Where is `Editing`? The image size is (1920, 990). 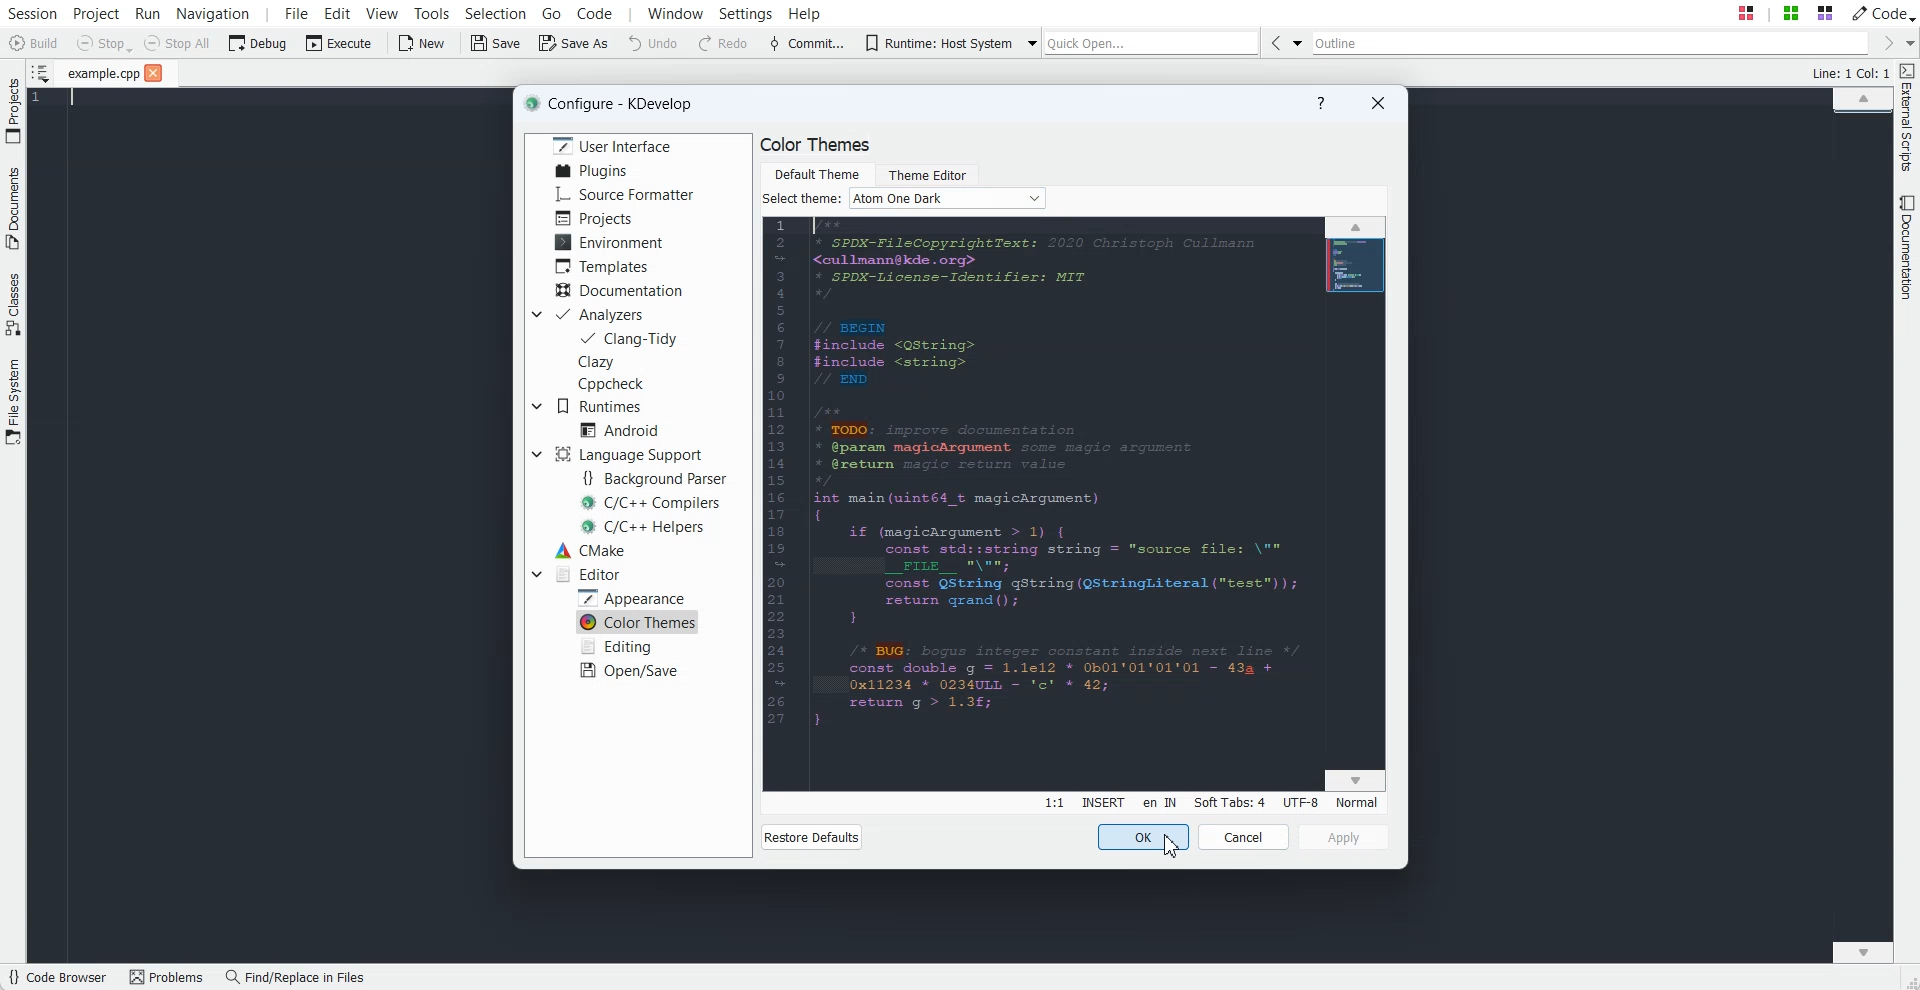
Editing is located at coordinates (620, 646).